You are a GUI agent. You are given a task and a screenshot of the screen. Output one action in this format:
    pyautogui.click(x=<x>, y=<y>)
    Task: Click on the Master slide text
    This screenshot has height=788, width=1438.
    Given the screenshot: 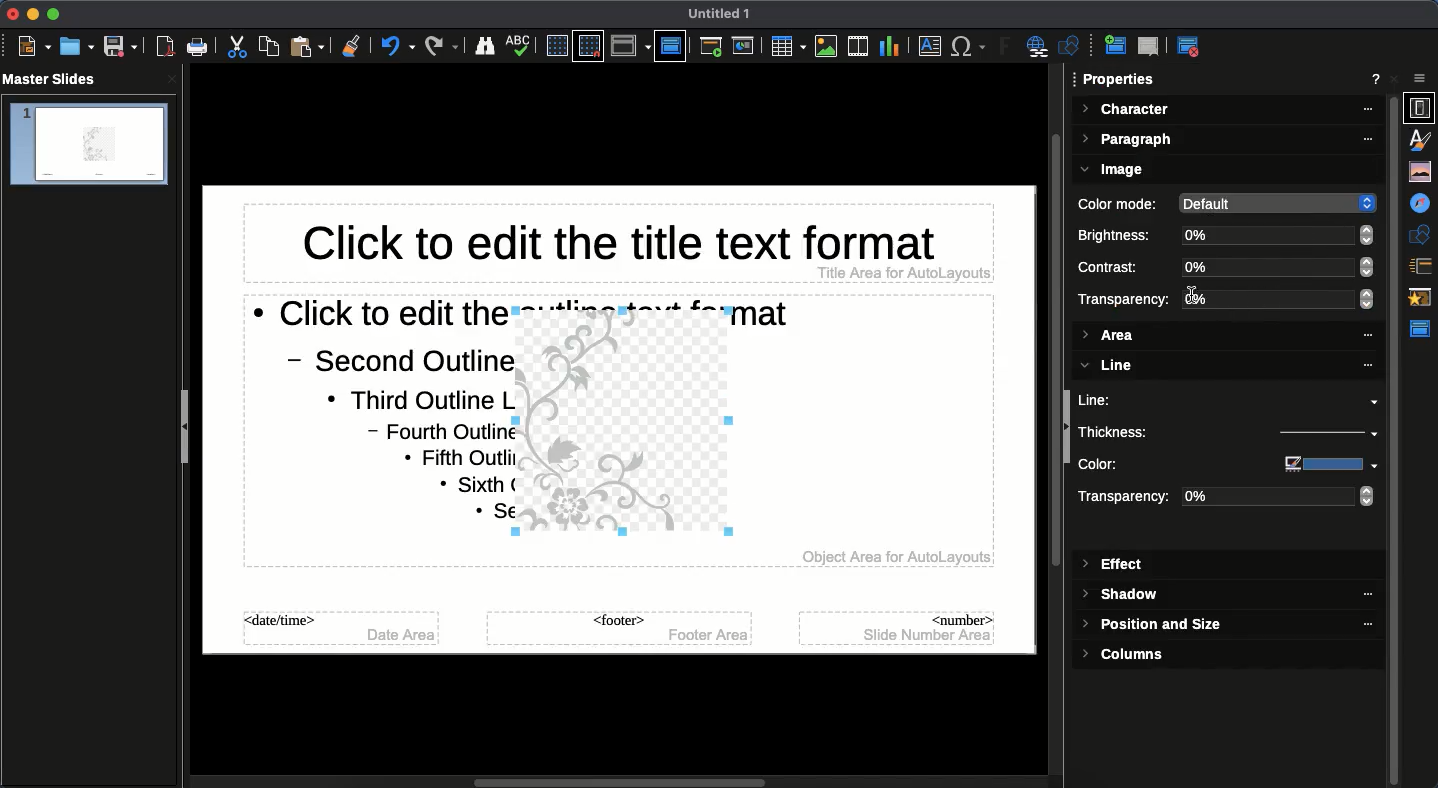 What is the action you would take?
    pyautogui.click(x=362, y=426)
    